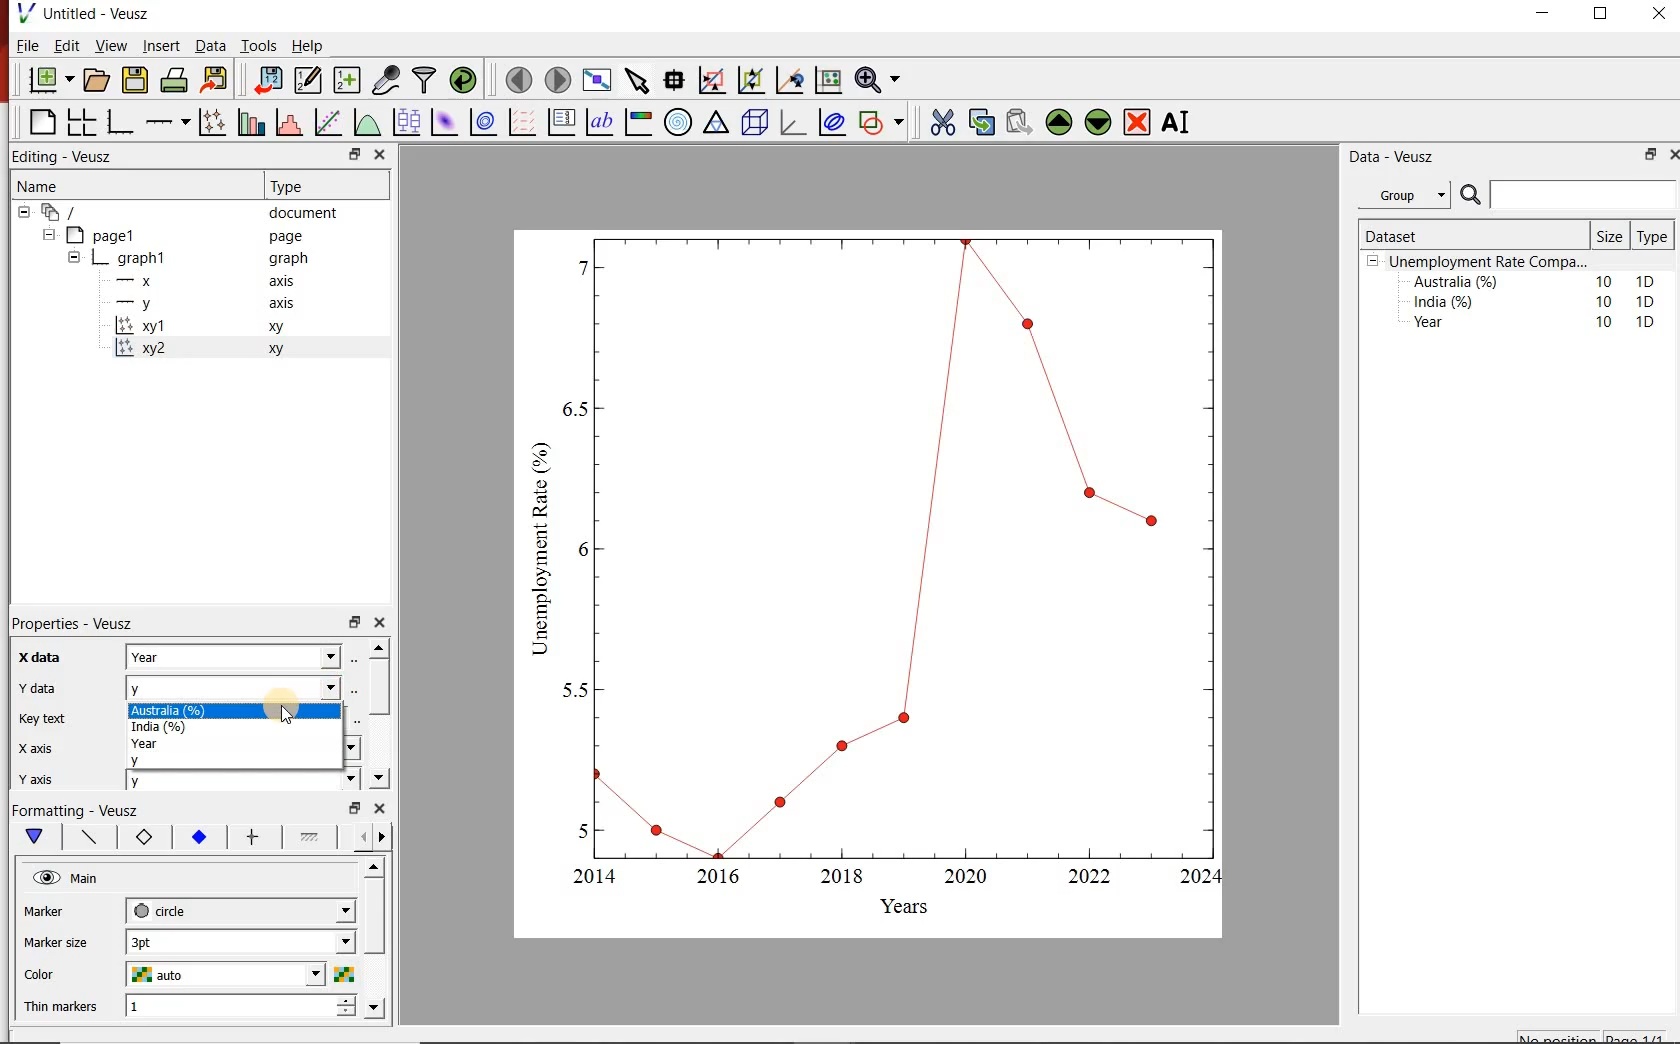 Image resolution: width=1680 pixels, height=1044 pixels. Describe the element at coordinates (212, 121) in the screenshot. I see `plot points with lines and errorbars` at that location.